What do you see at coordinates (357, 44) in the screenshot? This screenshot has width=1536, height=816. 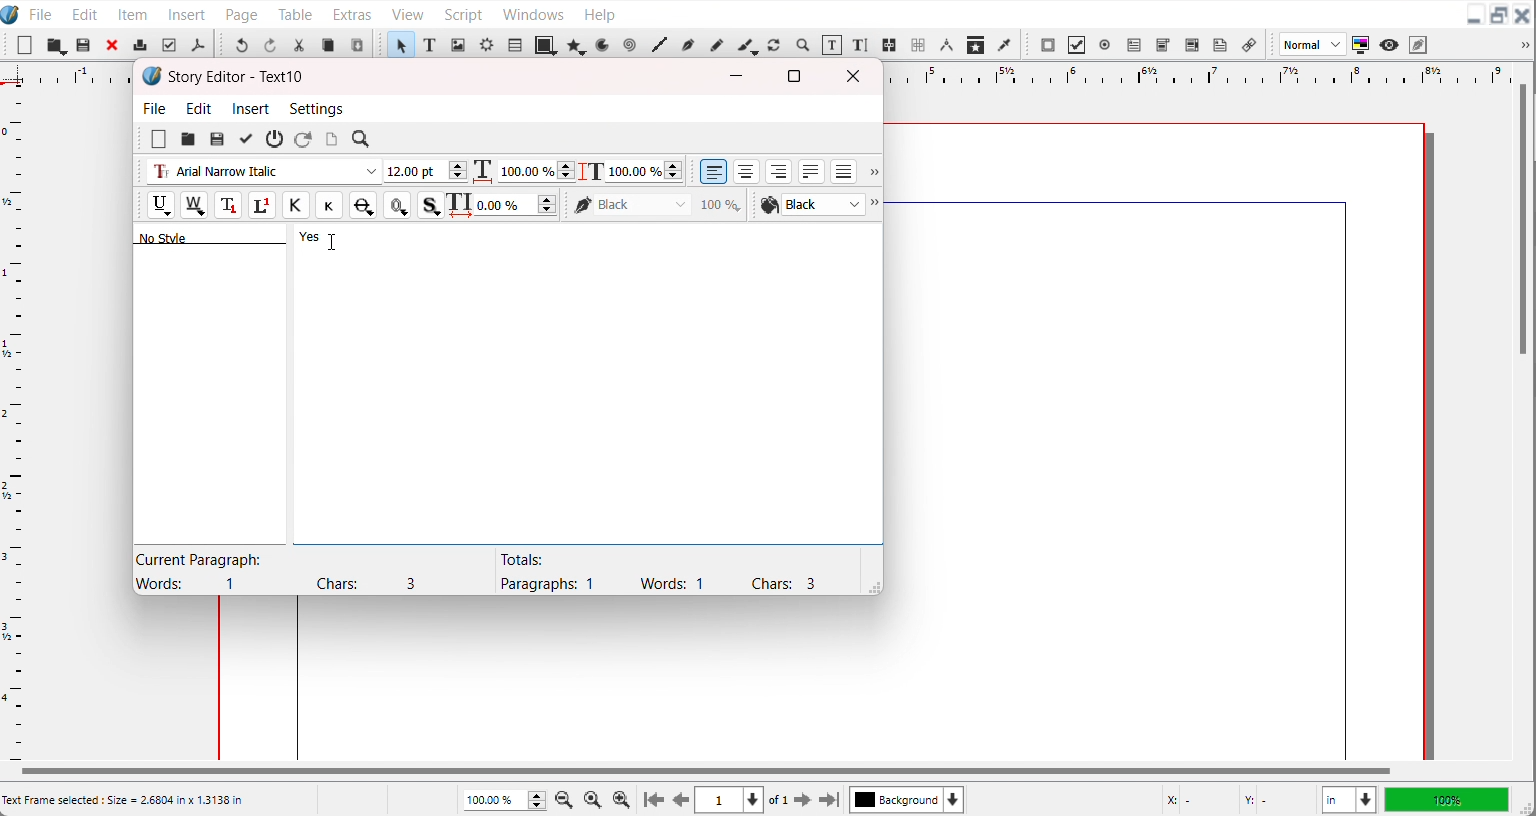 I see `Paste` at bounding box center [357, 44].